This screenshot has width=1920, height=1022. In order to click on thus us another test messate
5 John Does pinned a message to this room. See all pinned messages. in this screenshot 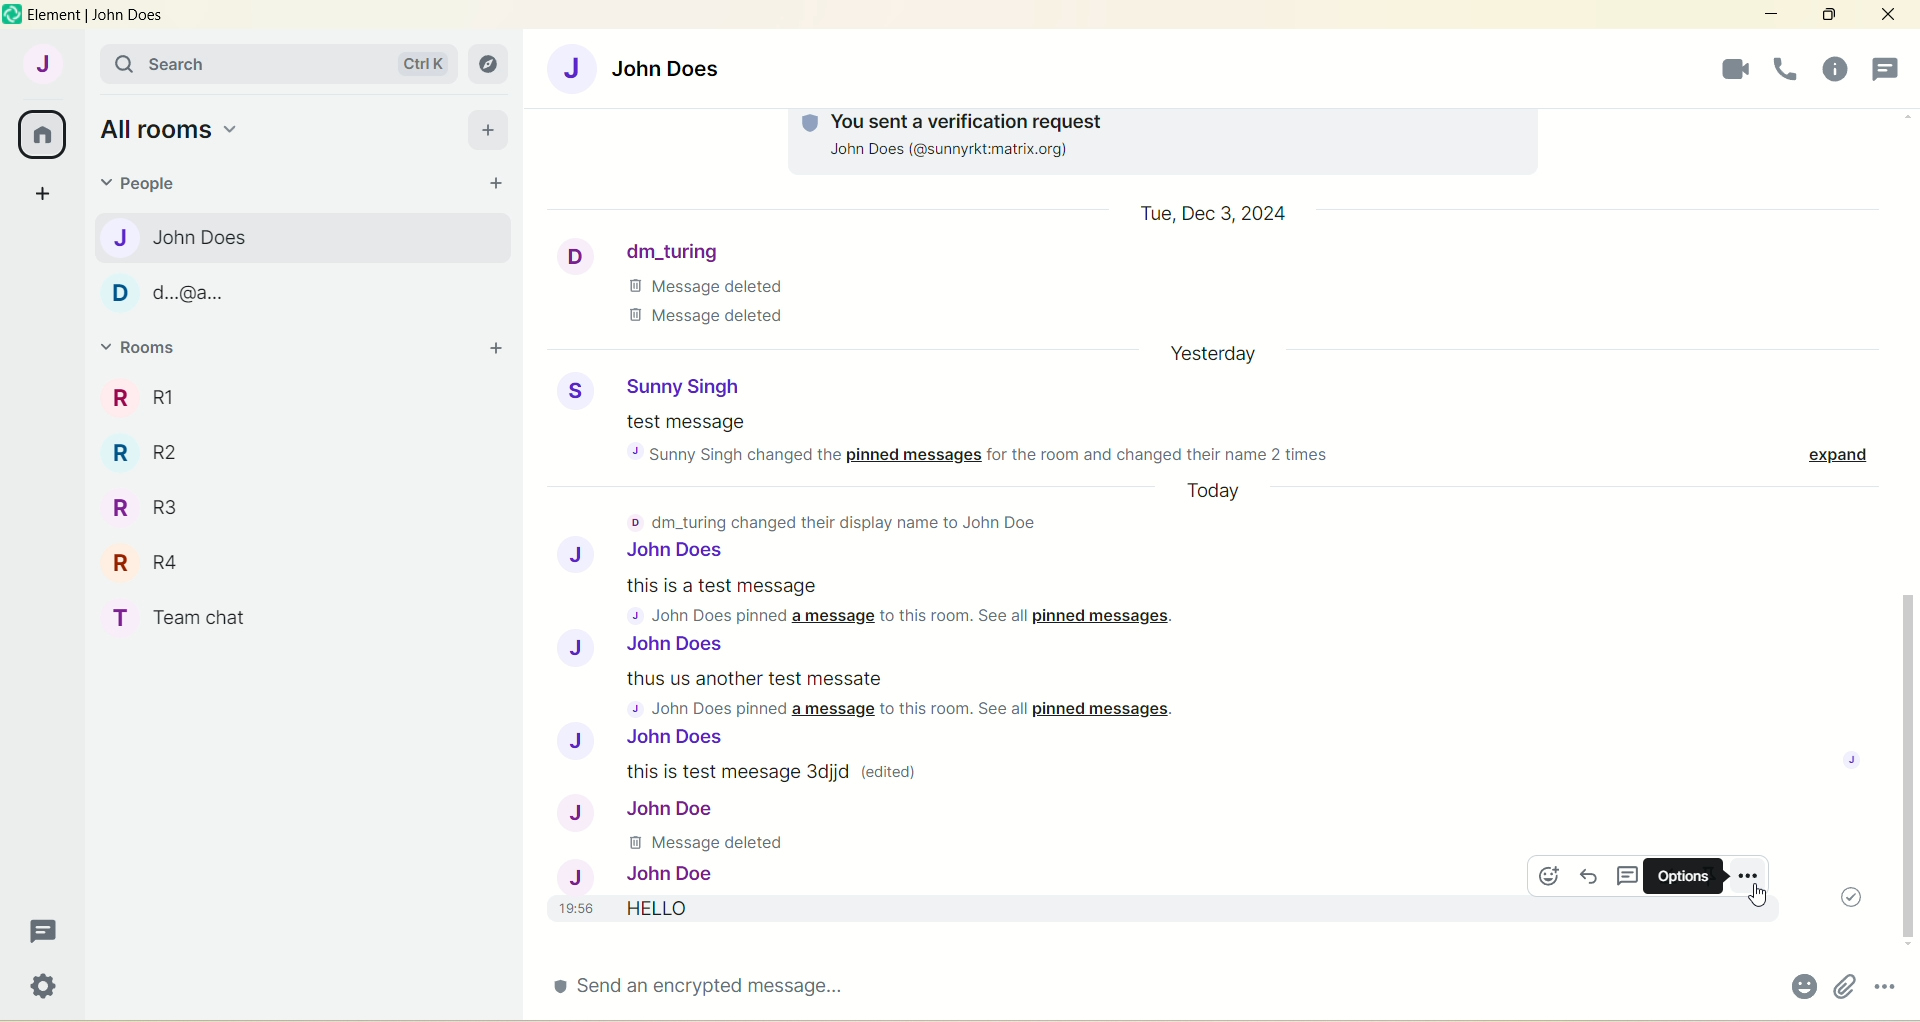, I will do `click(908, 694)`.